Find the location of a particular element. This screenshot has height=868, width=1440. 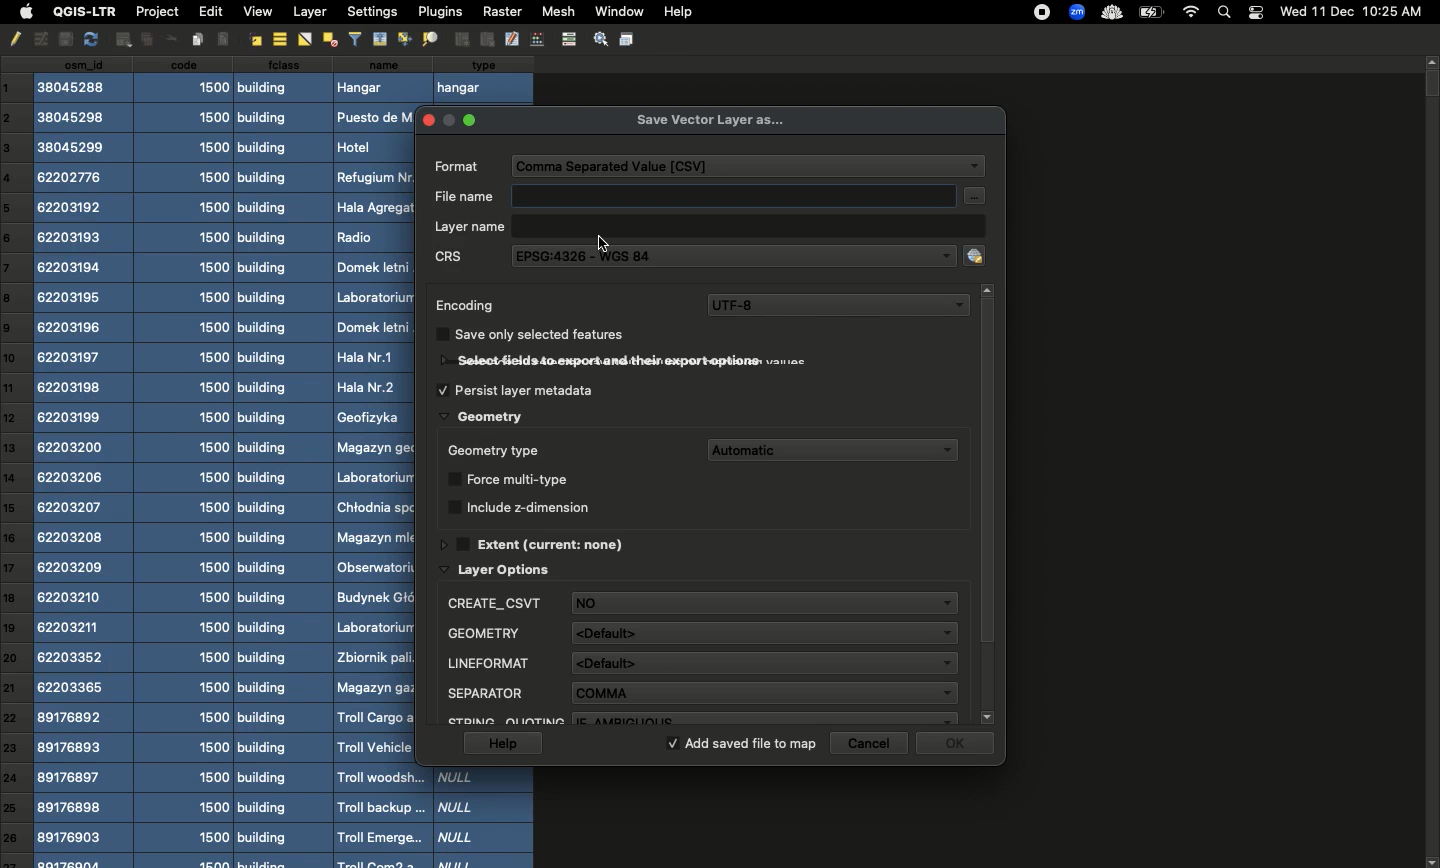

Undo is located at coordinates (39, 40).